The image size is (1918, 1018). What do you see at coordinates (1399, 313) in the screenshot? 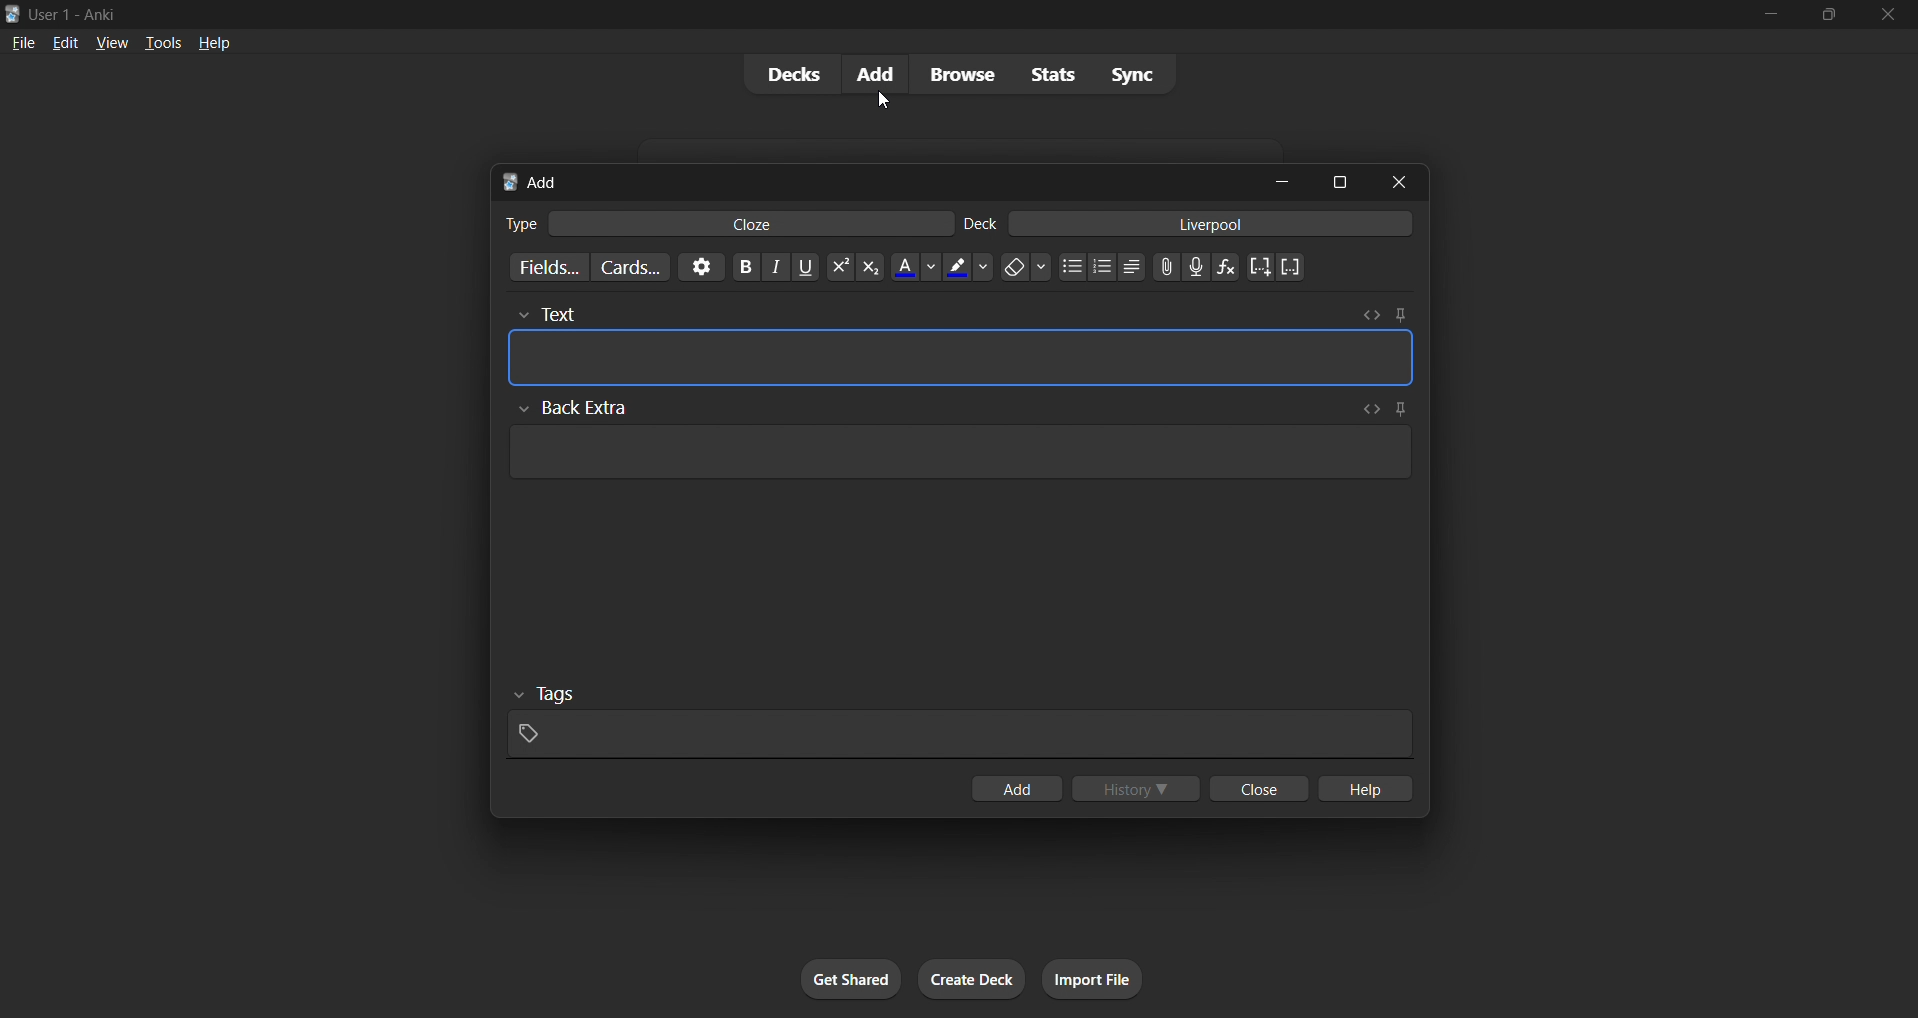
I see `toggle sticky` at bounding box center [1399, 313].